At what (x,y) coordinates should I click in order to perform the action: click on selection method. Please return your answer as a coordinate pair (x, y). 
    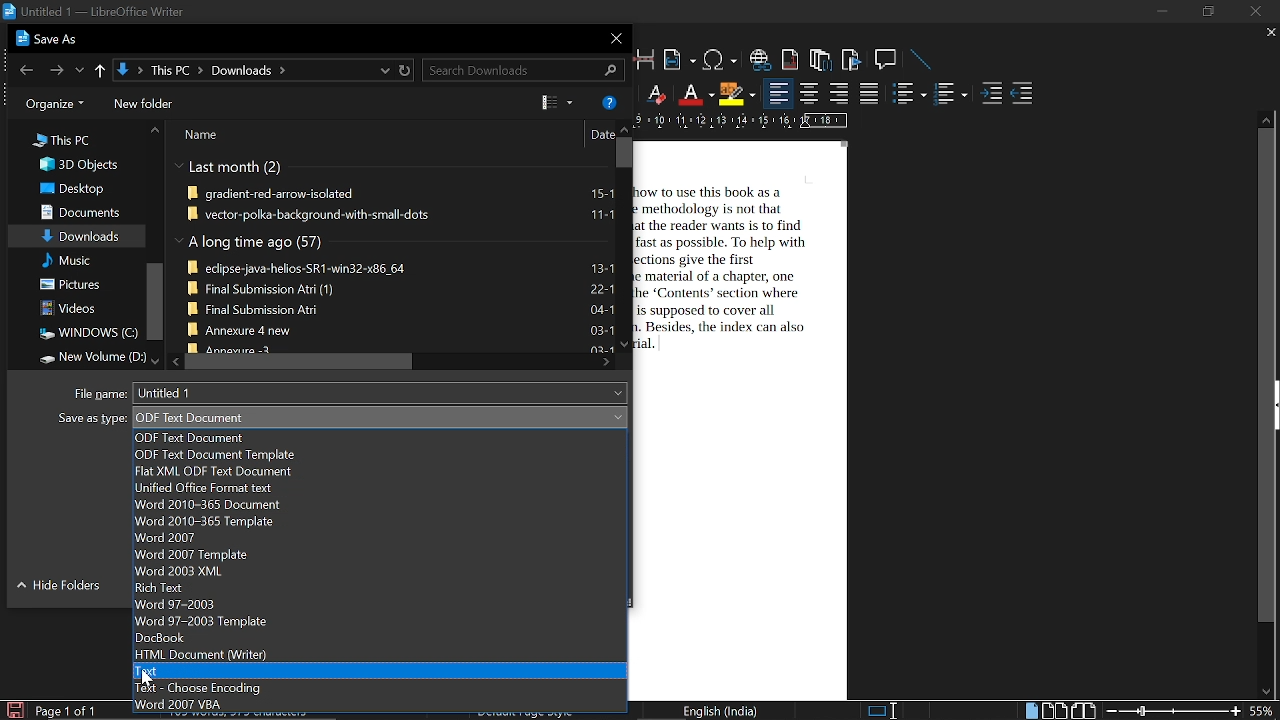
    Looking at the image, I should click on (881, 711).